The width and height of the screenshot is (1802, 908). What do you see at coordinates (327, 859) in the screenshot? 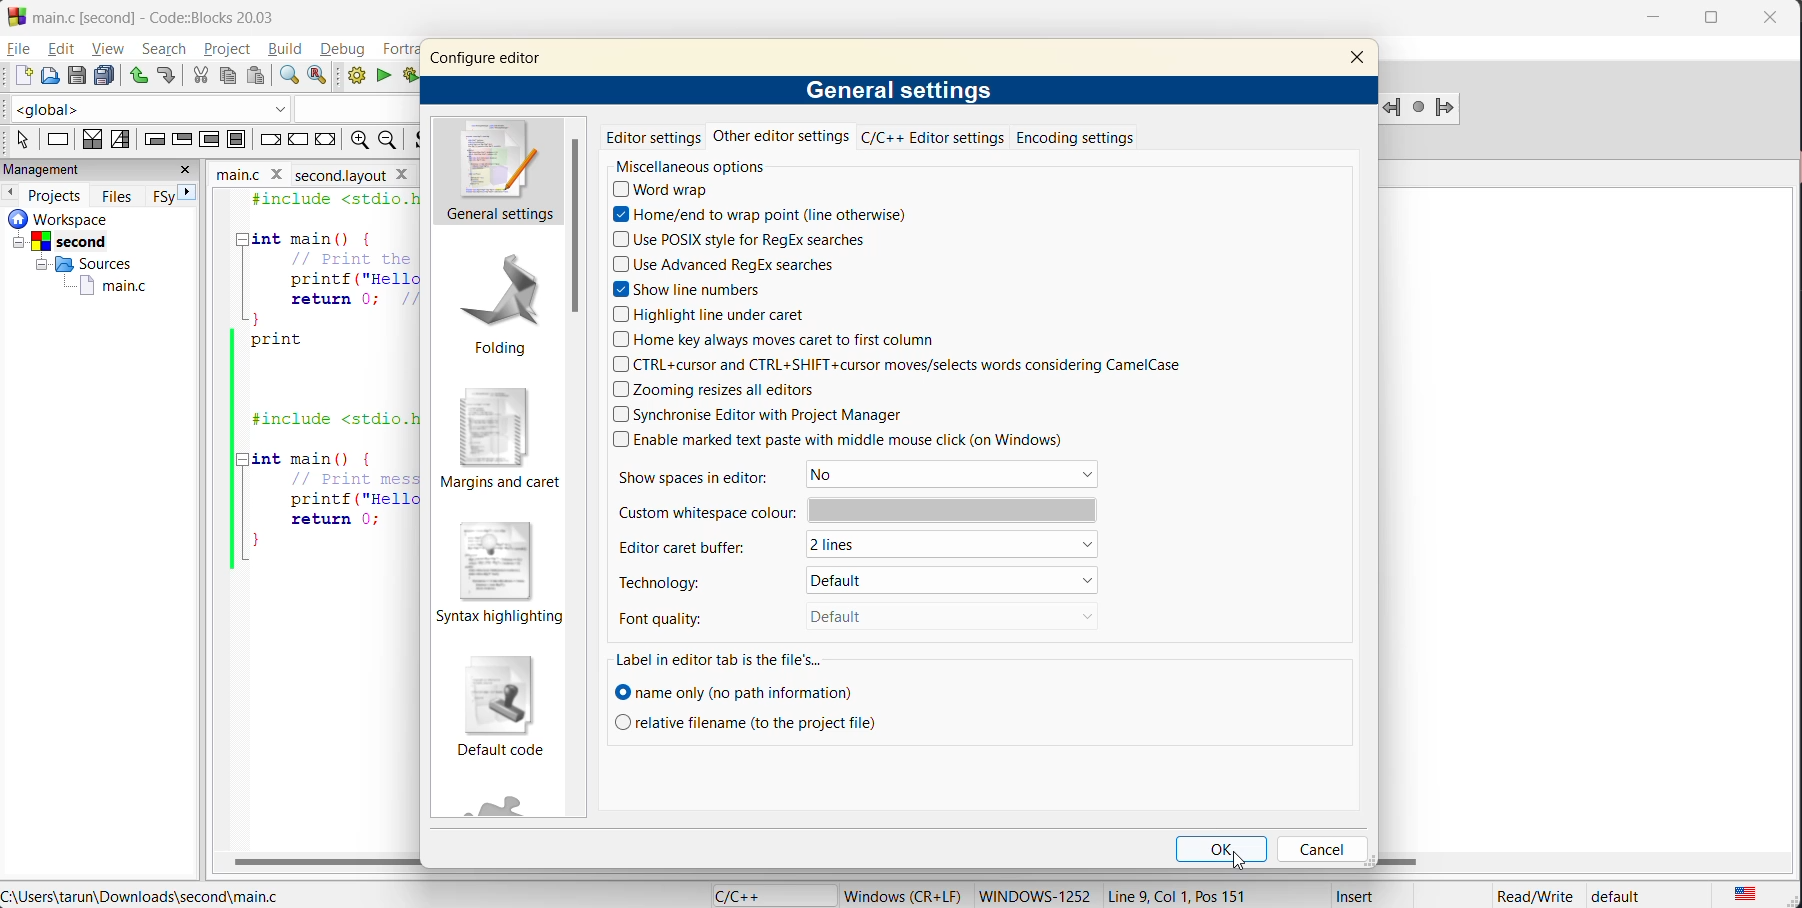
I see `horizontal scroll bar` at bounding box center [327, 859].